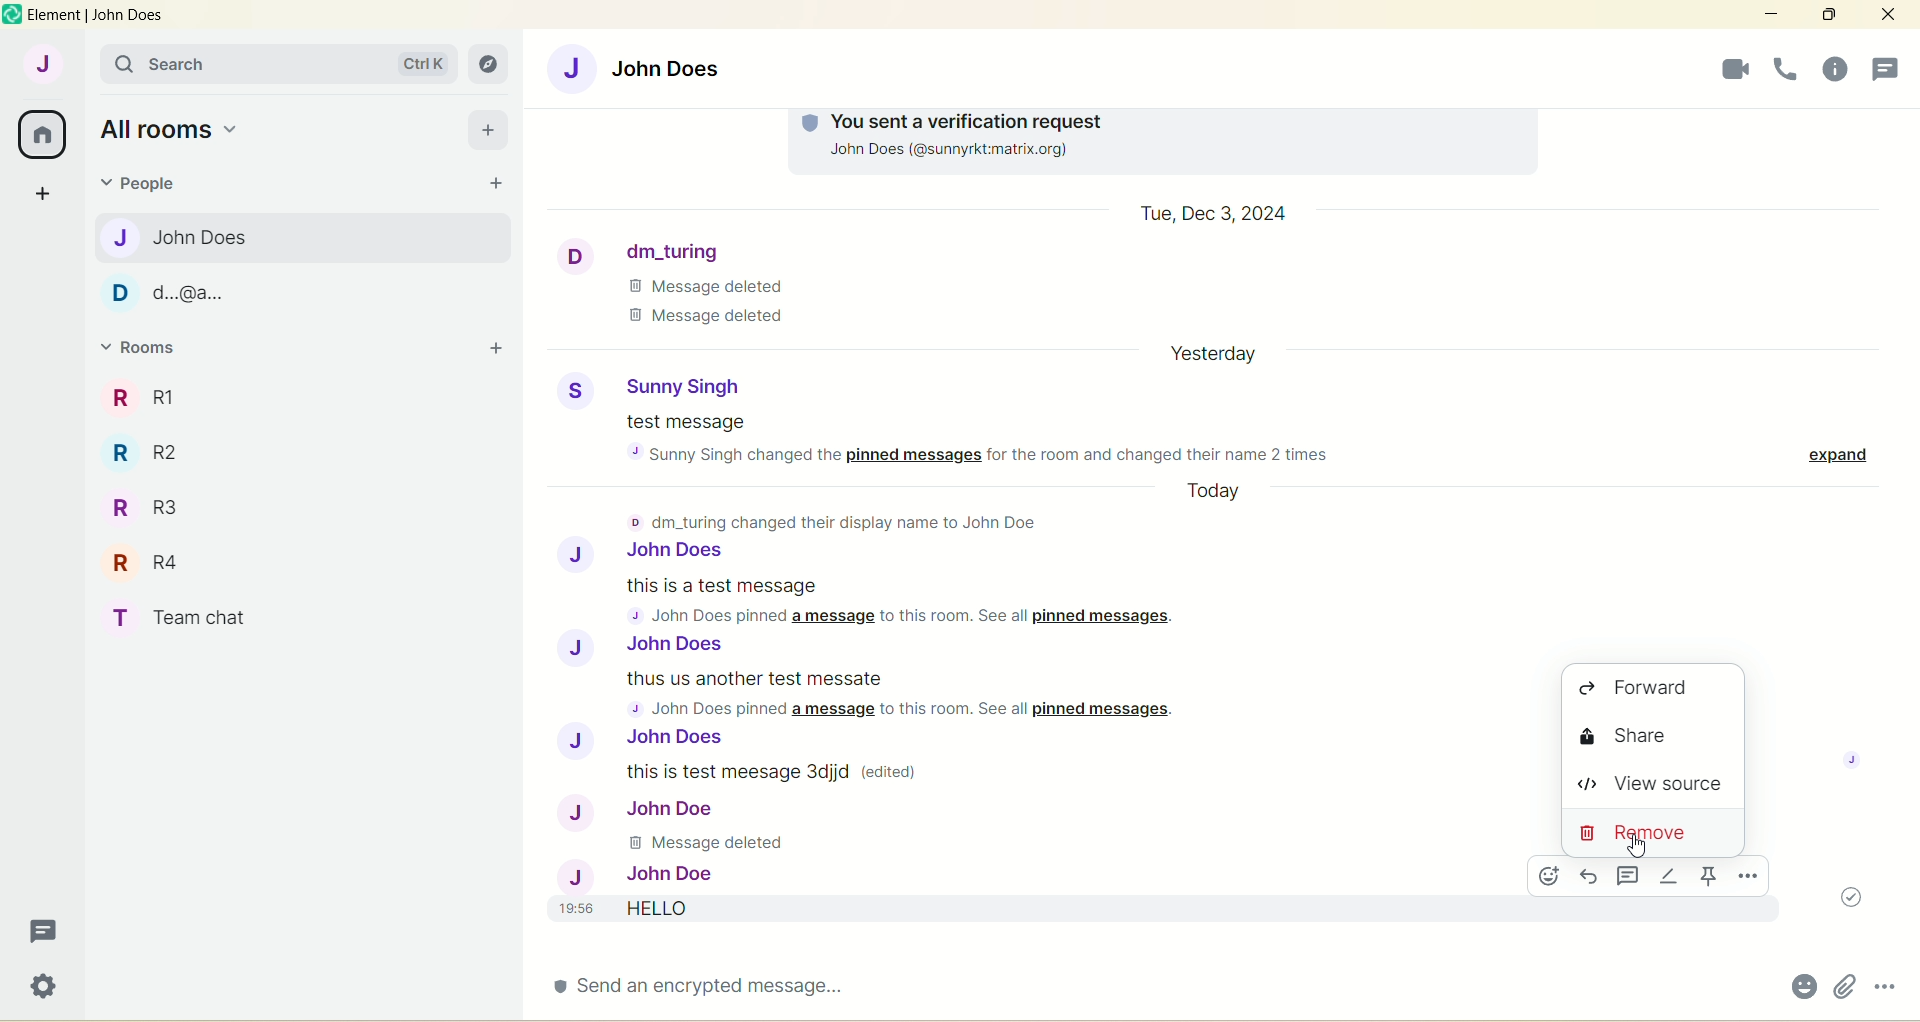 The width and height of the screenshot is (1920, 1022). Describe the element at coordinates (1652, 693) in the screenshot. I see `forward` at that location.